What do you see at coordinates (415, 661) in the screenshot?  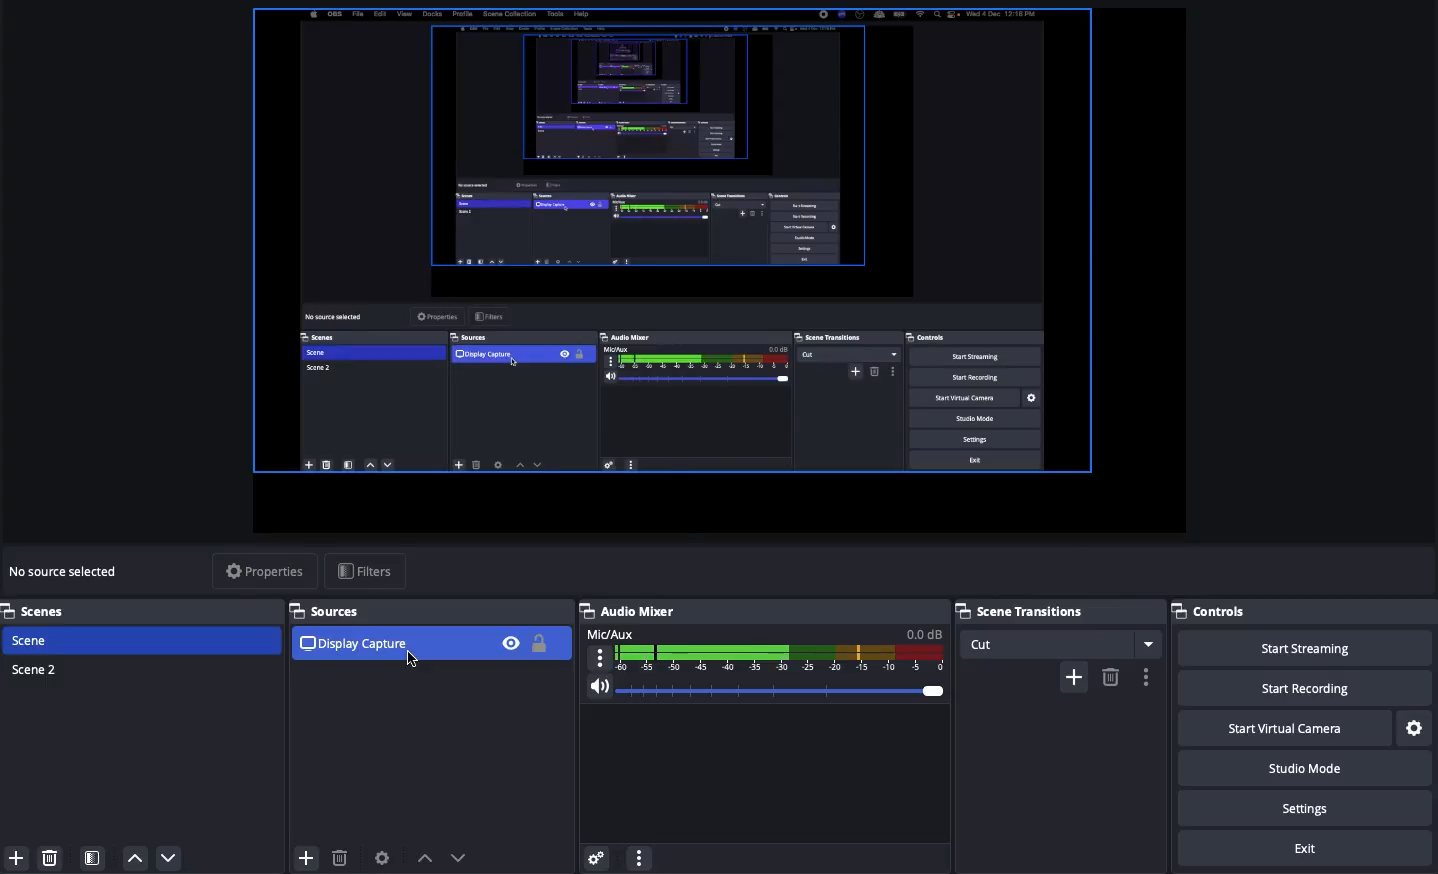 I see `Click` at bounding box center [415, 661].